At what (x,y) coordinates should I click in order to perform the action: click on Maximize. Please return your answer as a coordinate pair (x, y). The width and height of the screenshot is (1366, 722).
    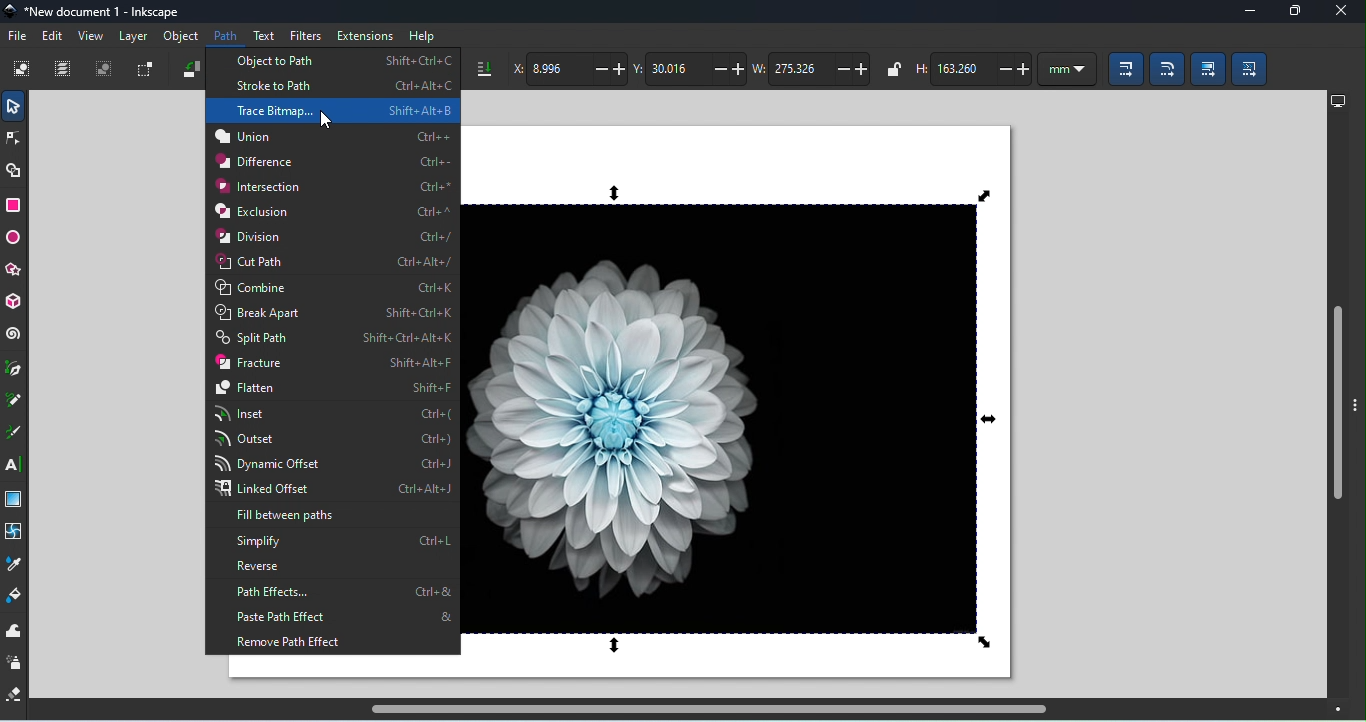
    Looking at the image, I should click on (1291, 13).